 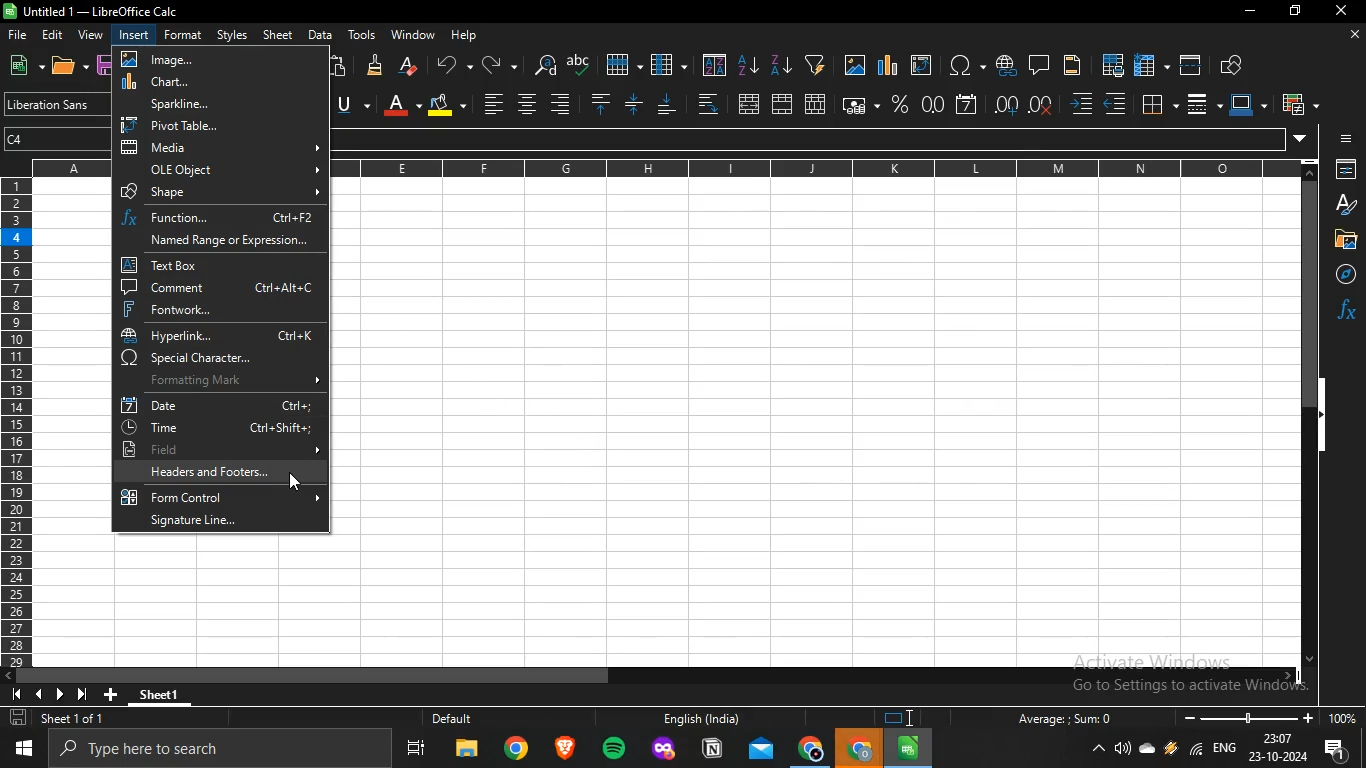 I want to click on scrollbar, so click(x=1310, y=422).